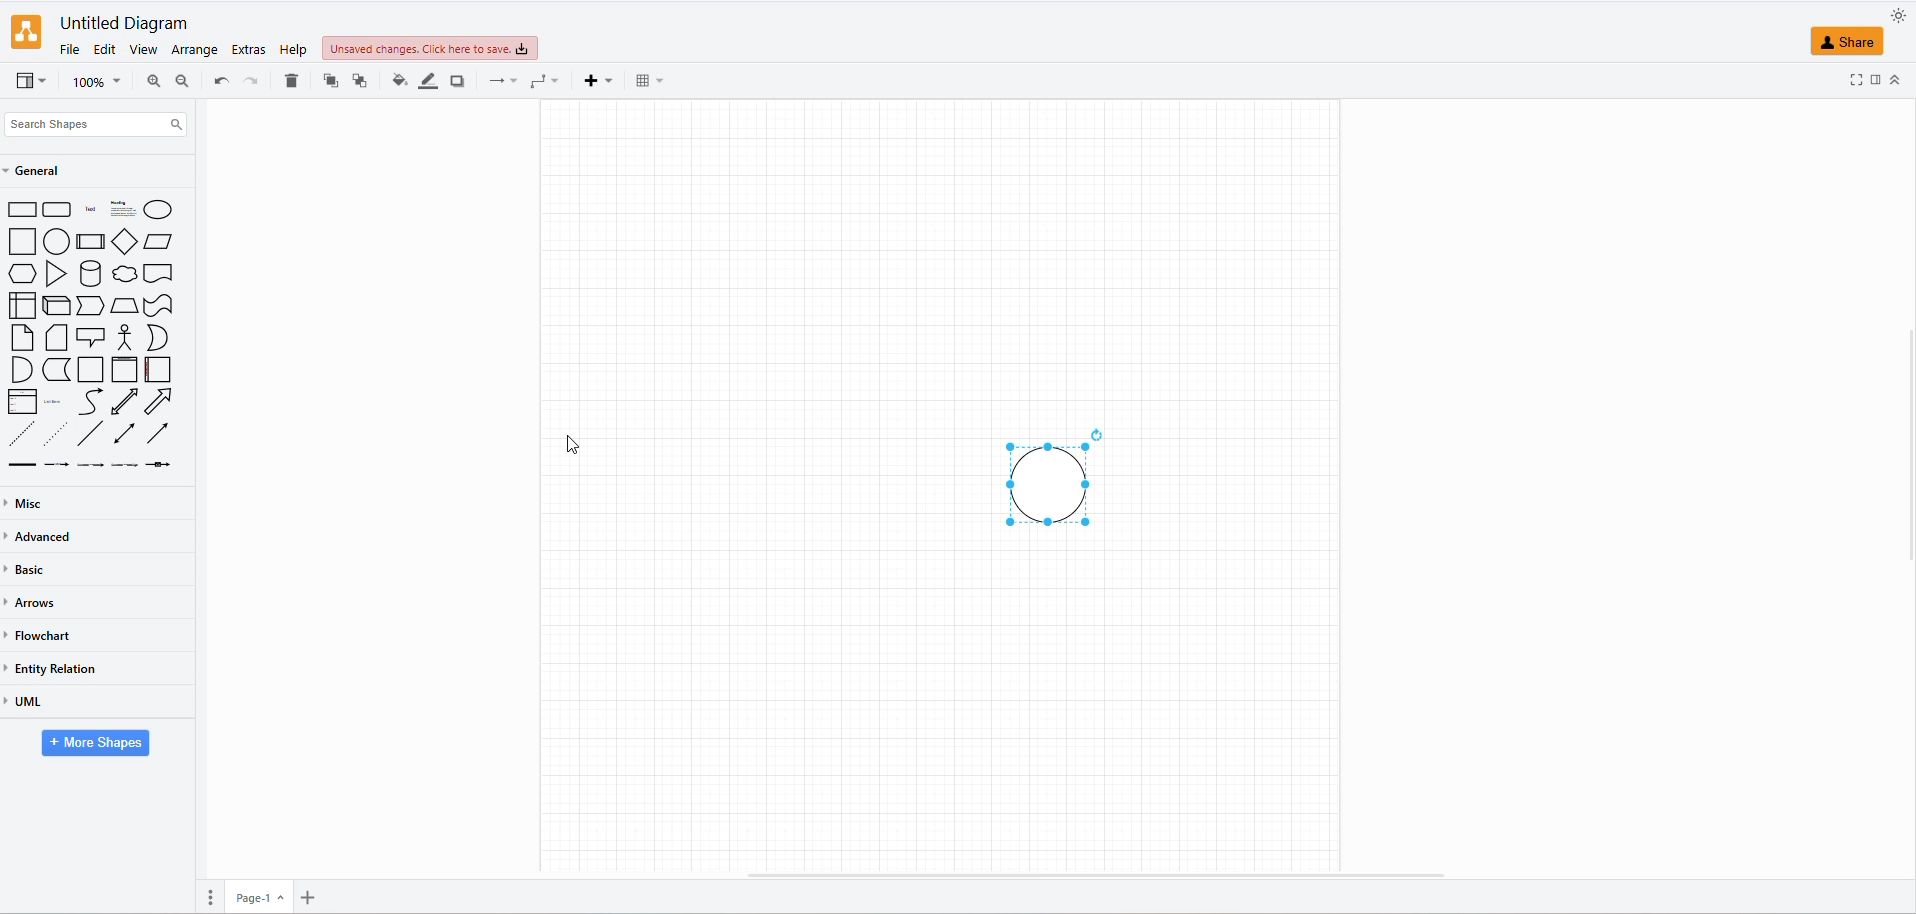 The image size is (1916, 914). I want to click on LIST, so click(23, 402).